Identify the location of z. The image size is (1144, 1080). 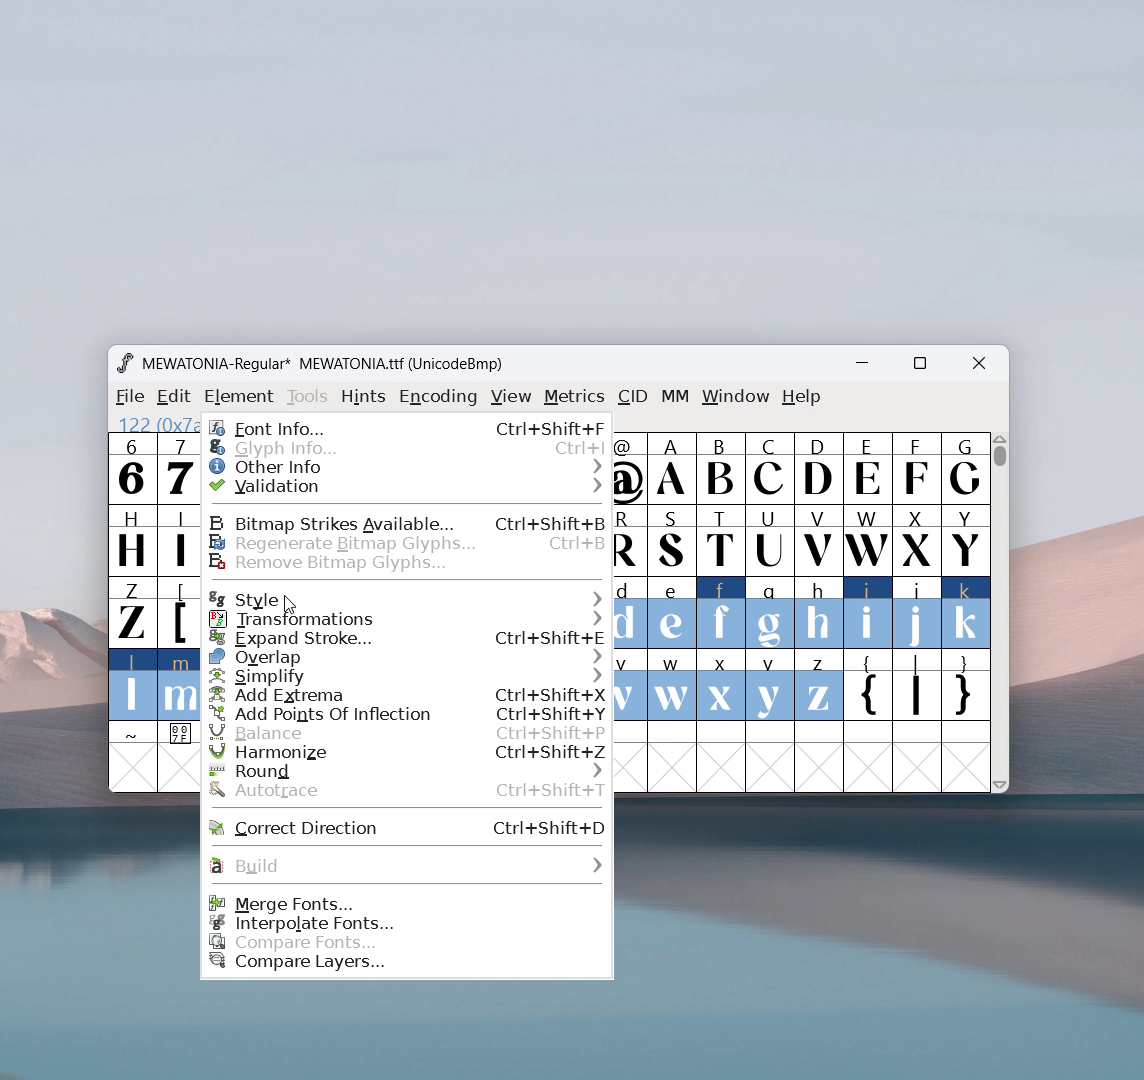
(818, 685).